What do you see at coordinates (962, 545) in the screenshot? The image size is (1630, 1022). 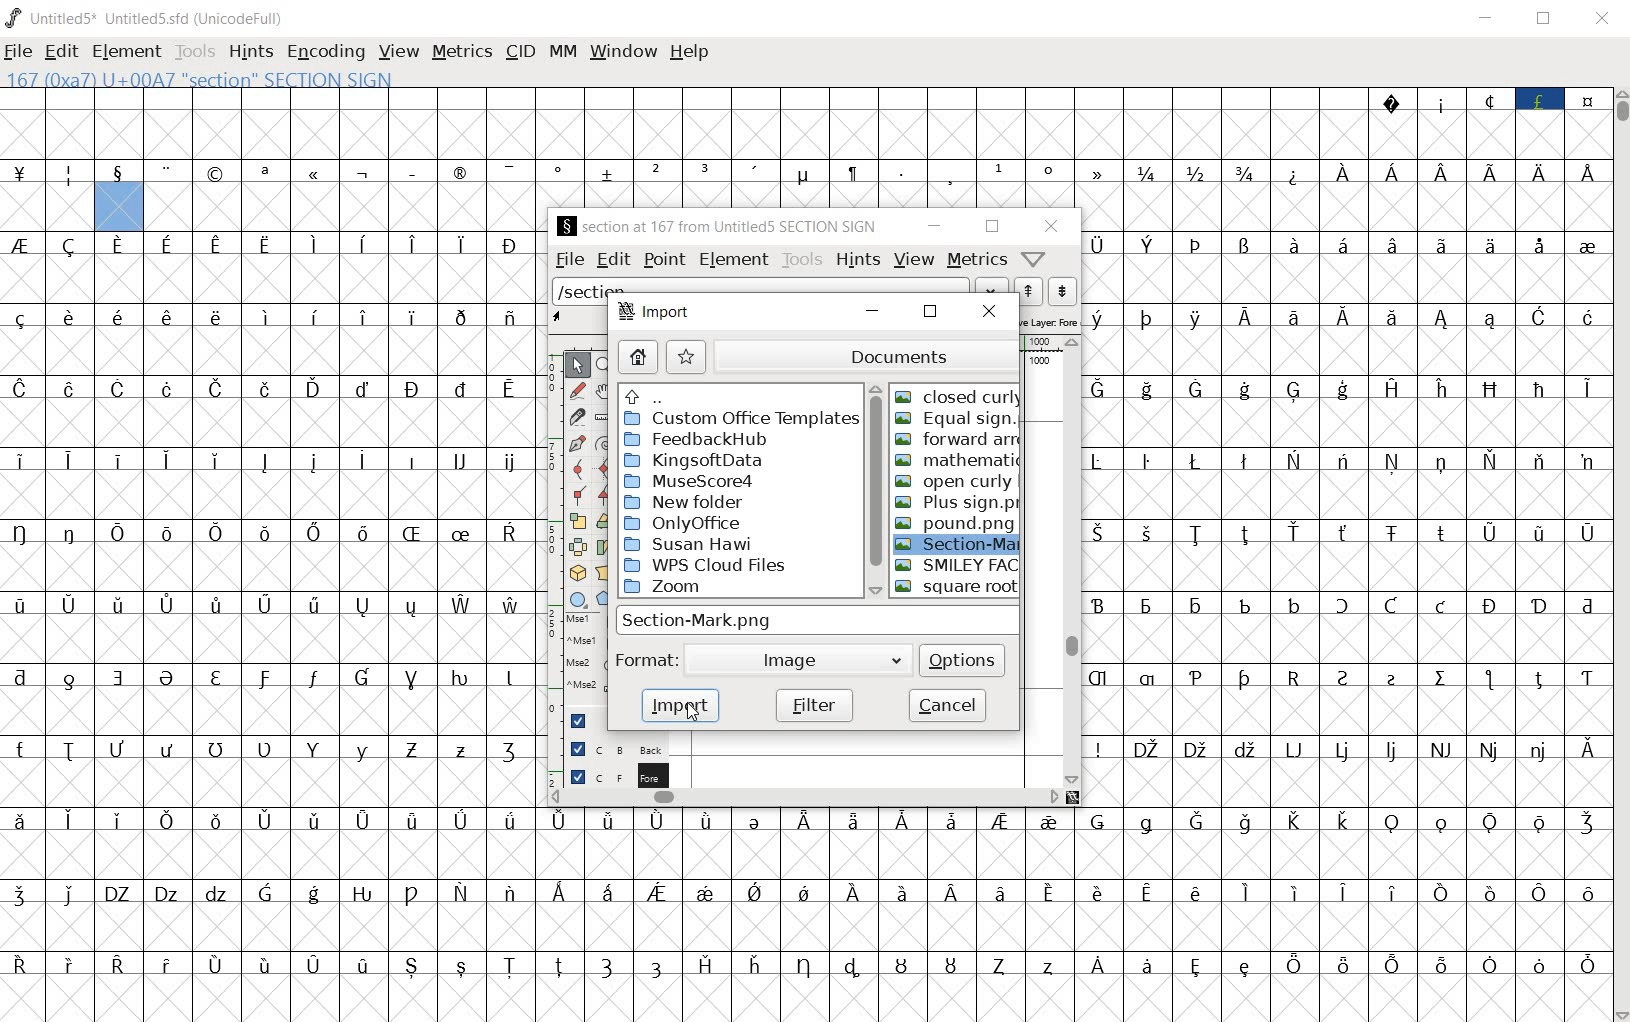 I see `SECTION-Mark.png` at bounding box center [962, 545].